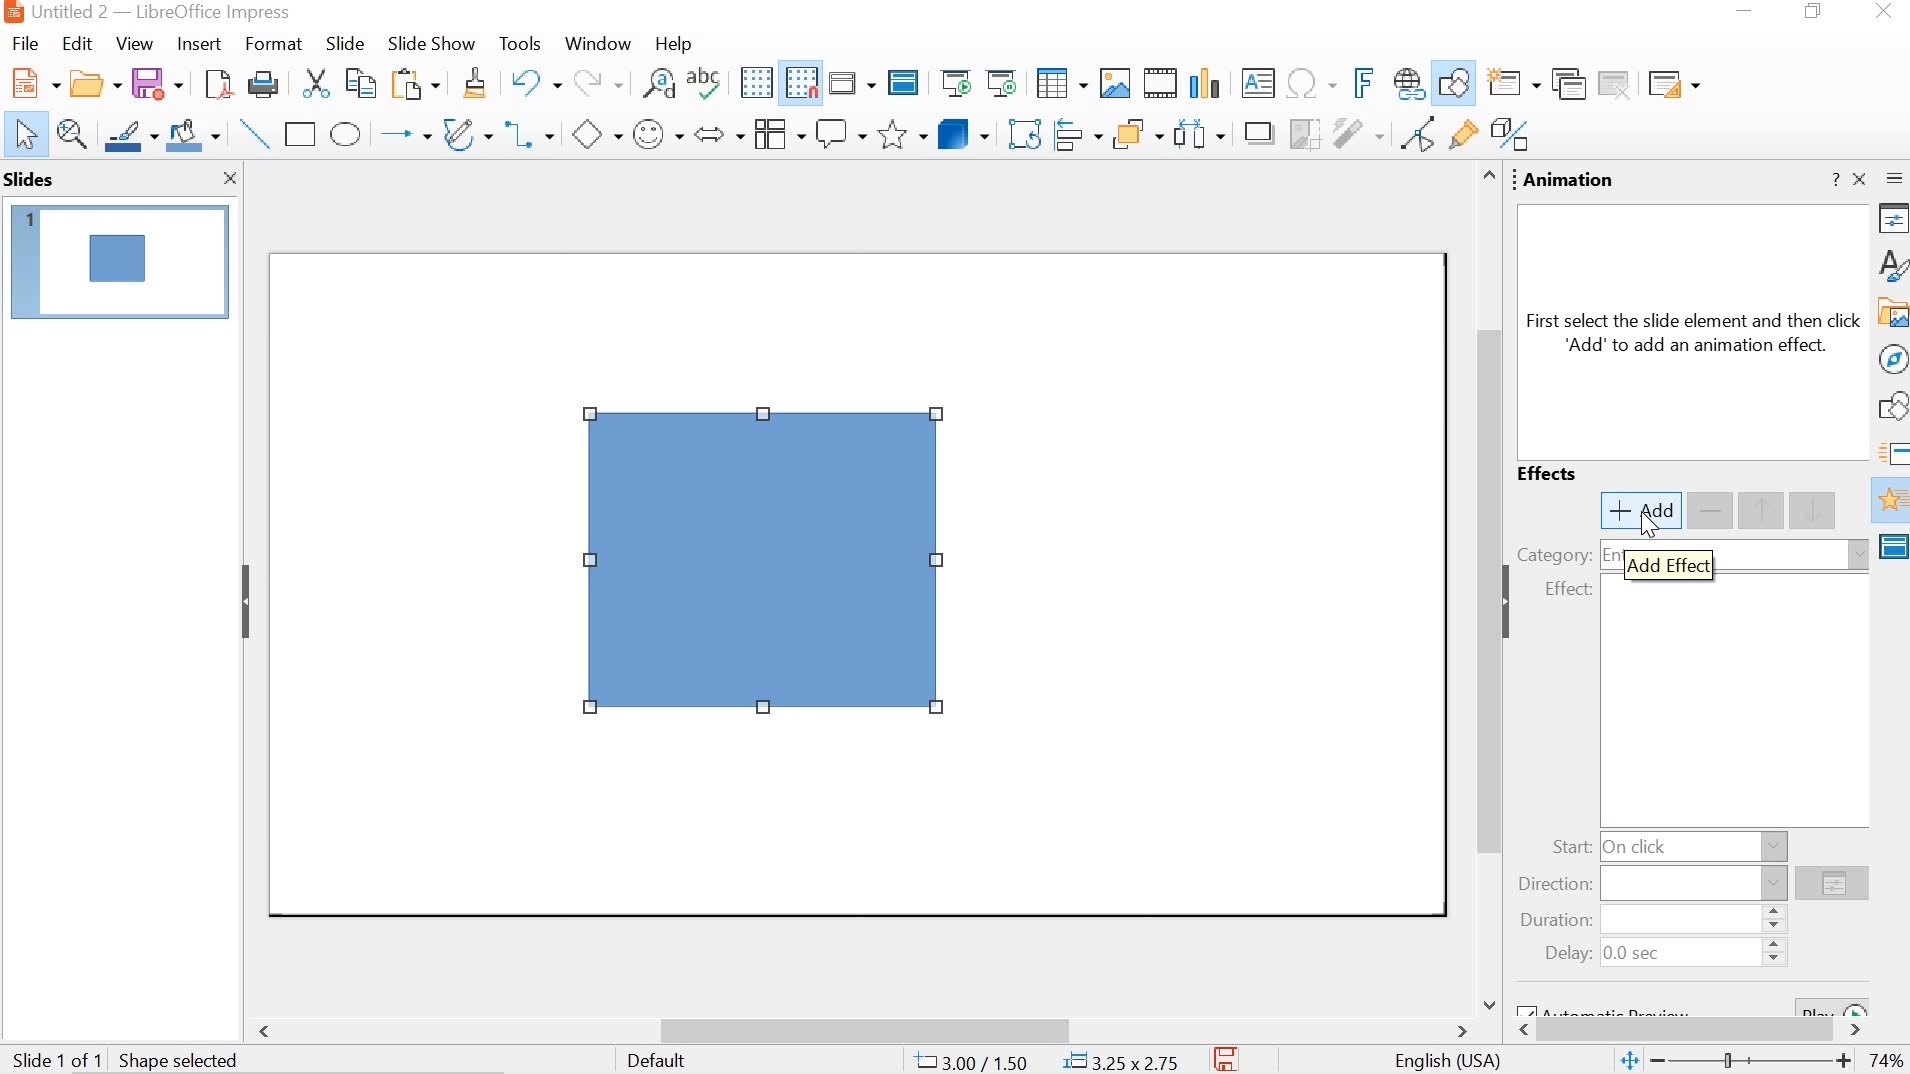 The image size is (1910, 1074). What do you see at coordinates (1890, 502) in the screenshot?
I see `animation` at bounding box center [1890, 502].